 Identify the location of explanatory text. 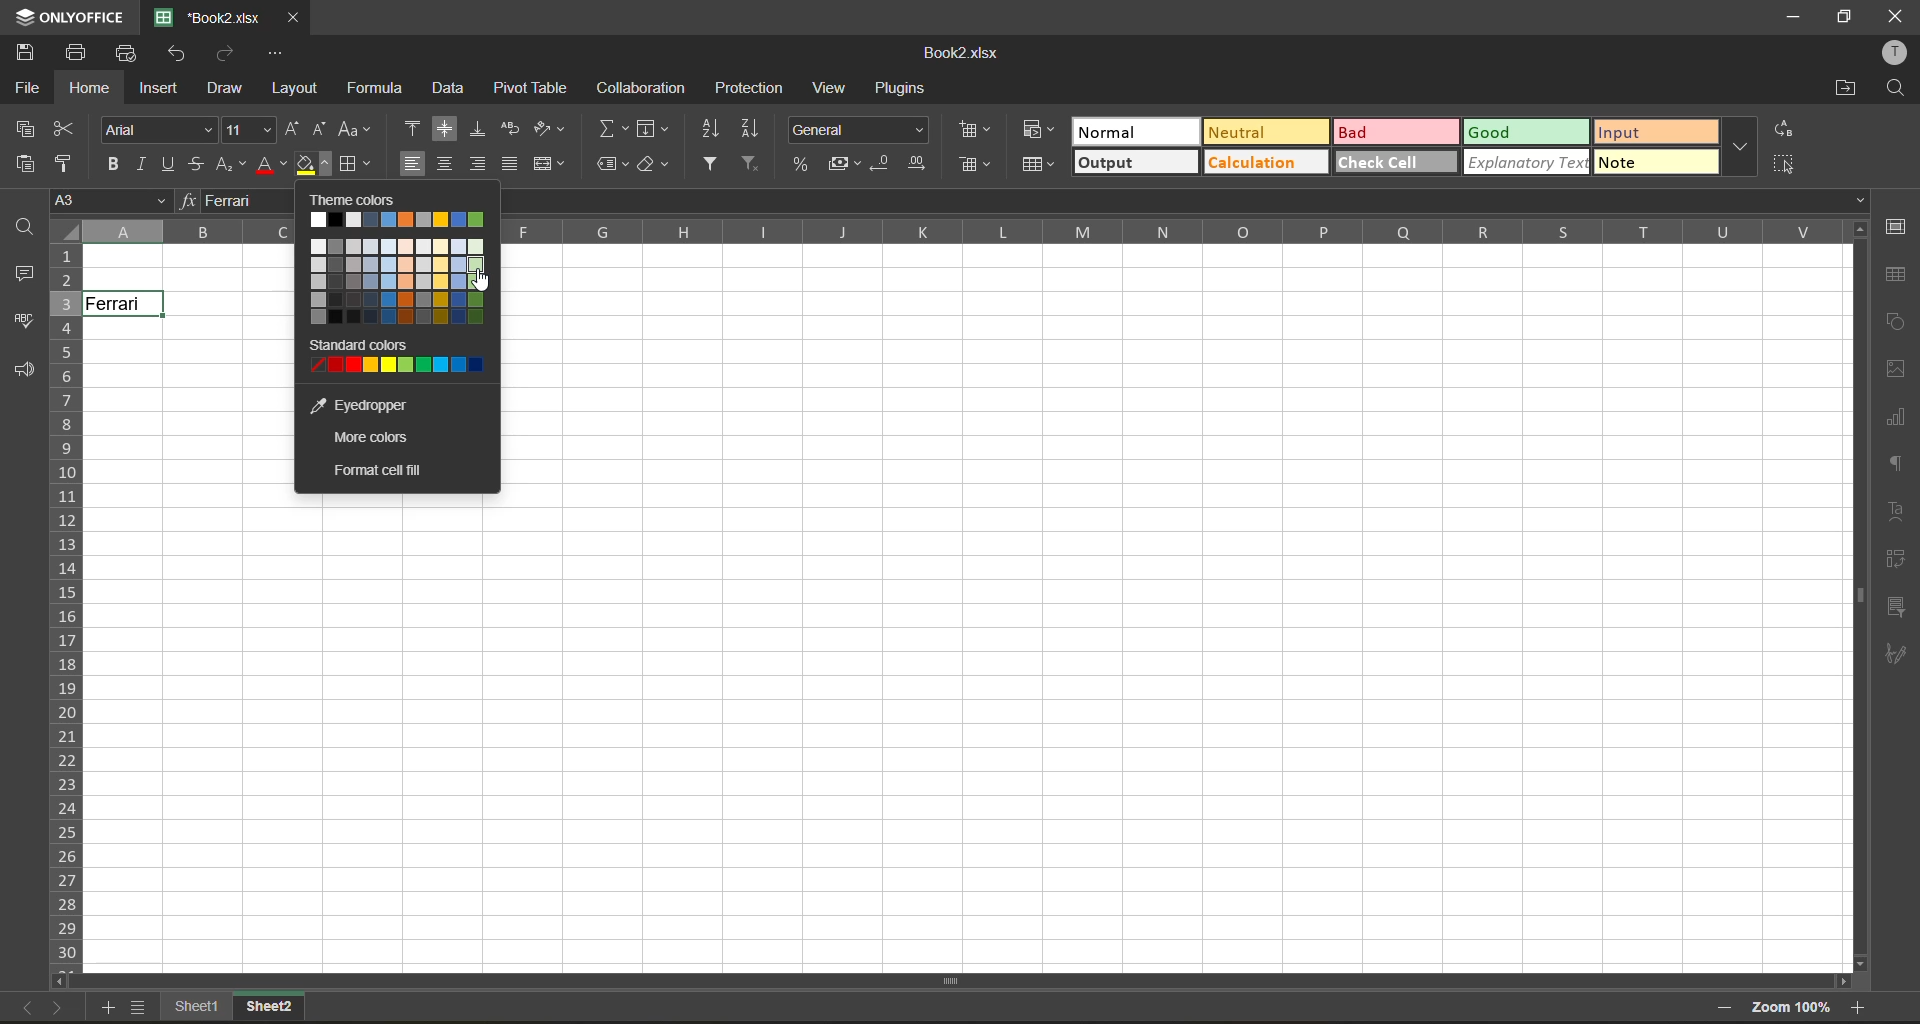
(1525, 165).